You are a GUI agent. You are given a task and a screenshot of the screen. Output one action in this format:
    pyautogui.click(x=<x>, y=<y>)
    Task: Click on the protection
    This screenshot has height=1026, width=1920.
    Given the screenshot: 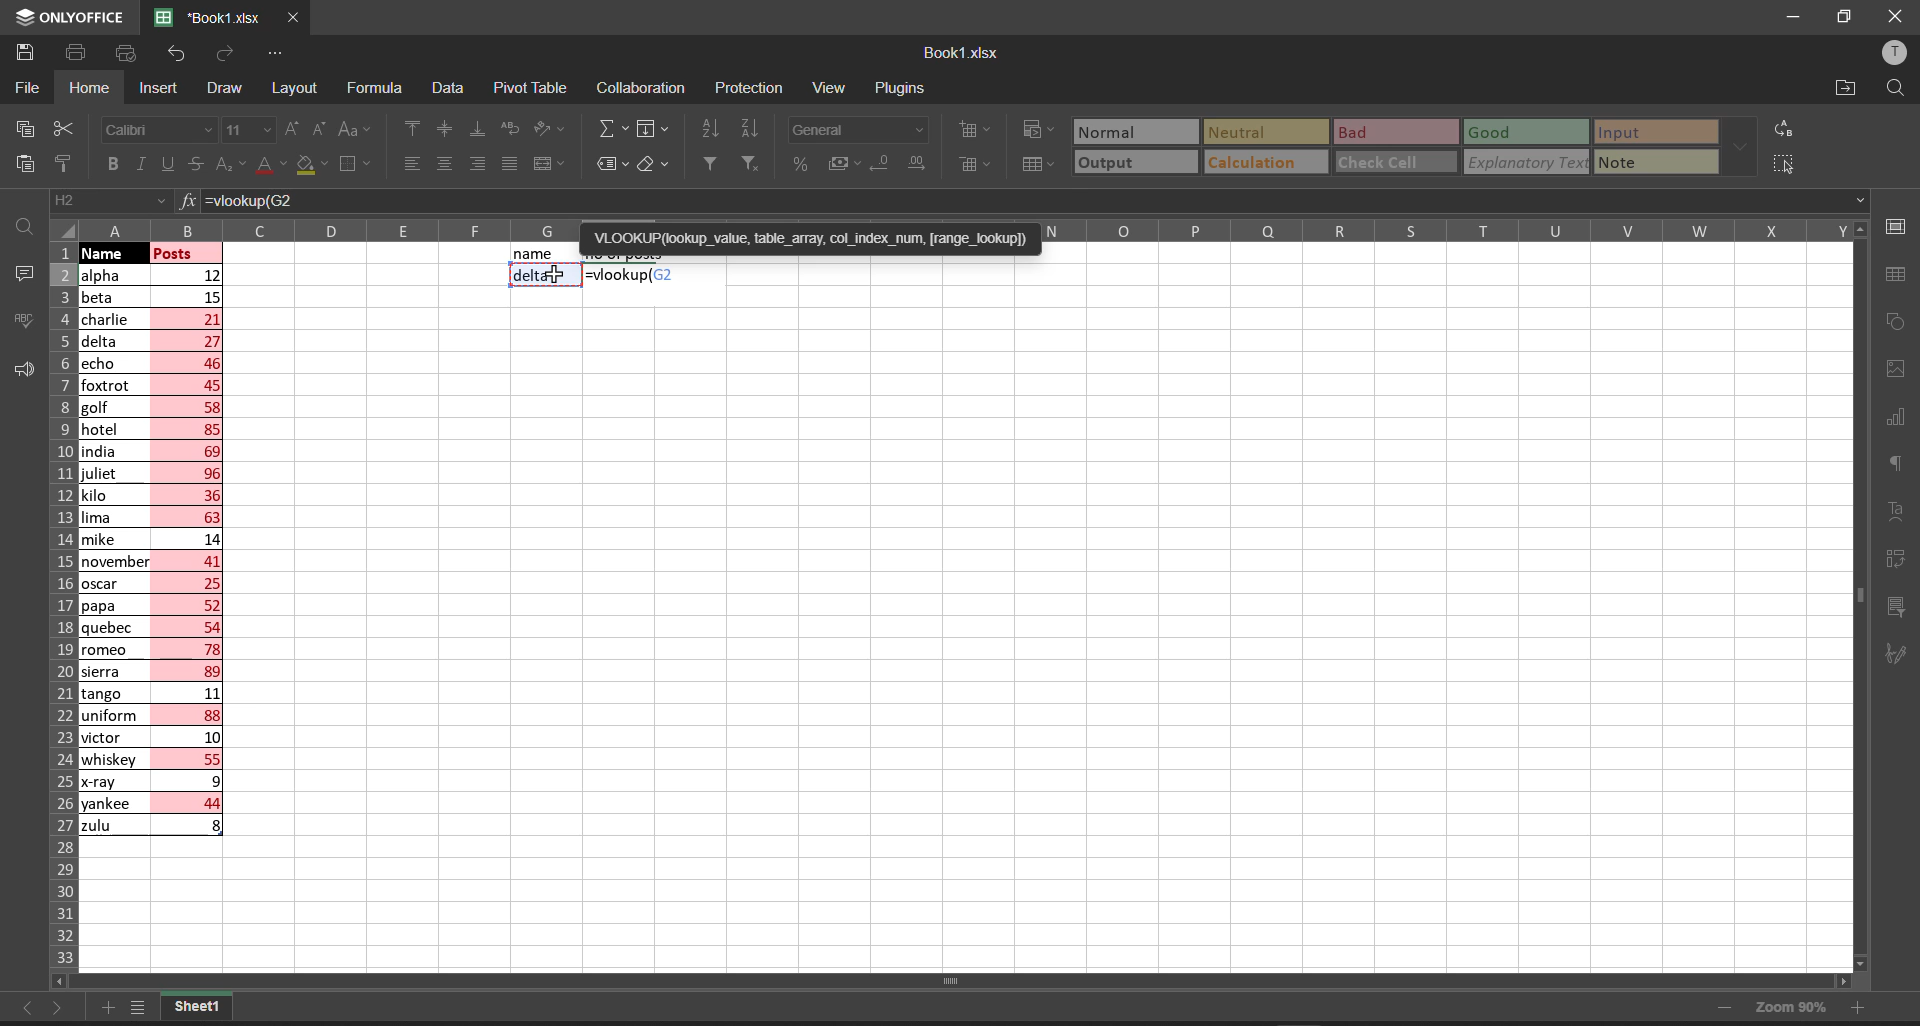 What is the action you would take?
    pyautogui.click(x=754, y=87)
    